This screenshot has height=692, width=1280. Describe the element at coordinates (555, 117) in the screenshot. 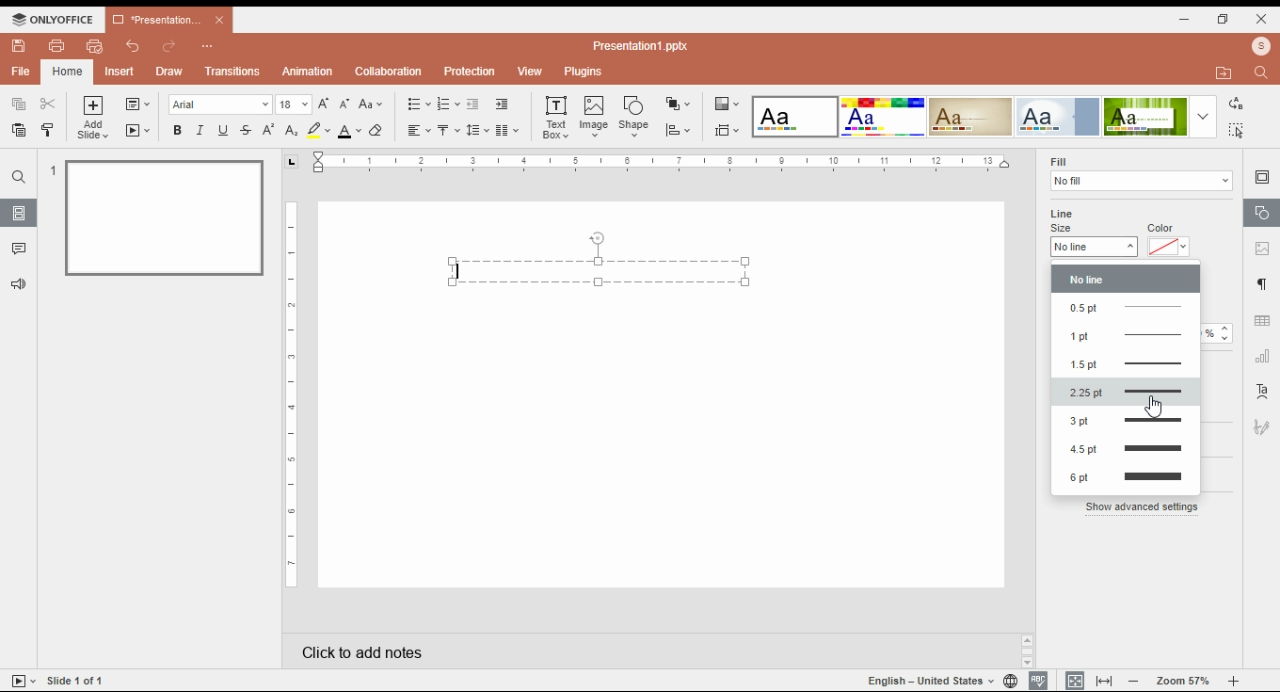

I see `insert text box` at that location.